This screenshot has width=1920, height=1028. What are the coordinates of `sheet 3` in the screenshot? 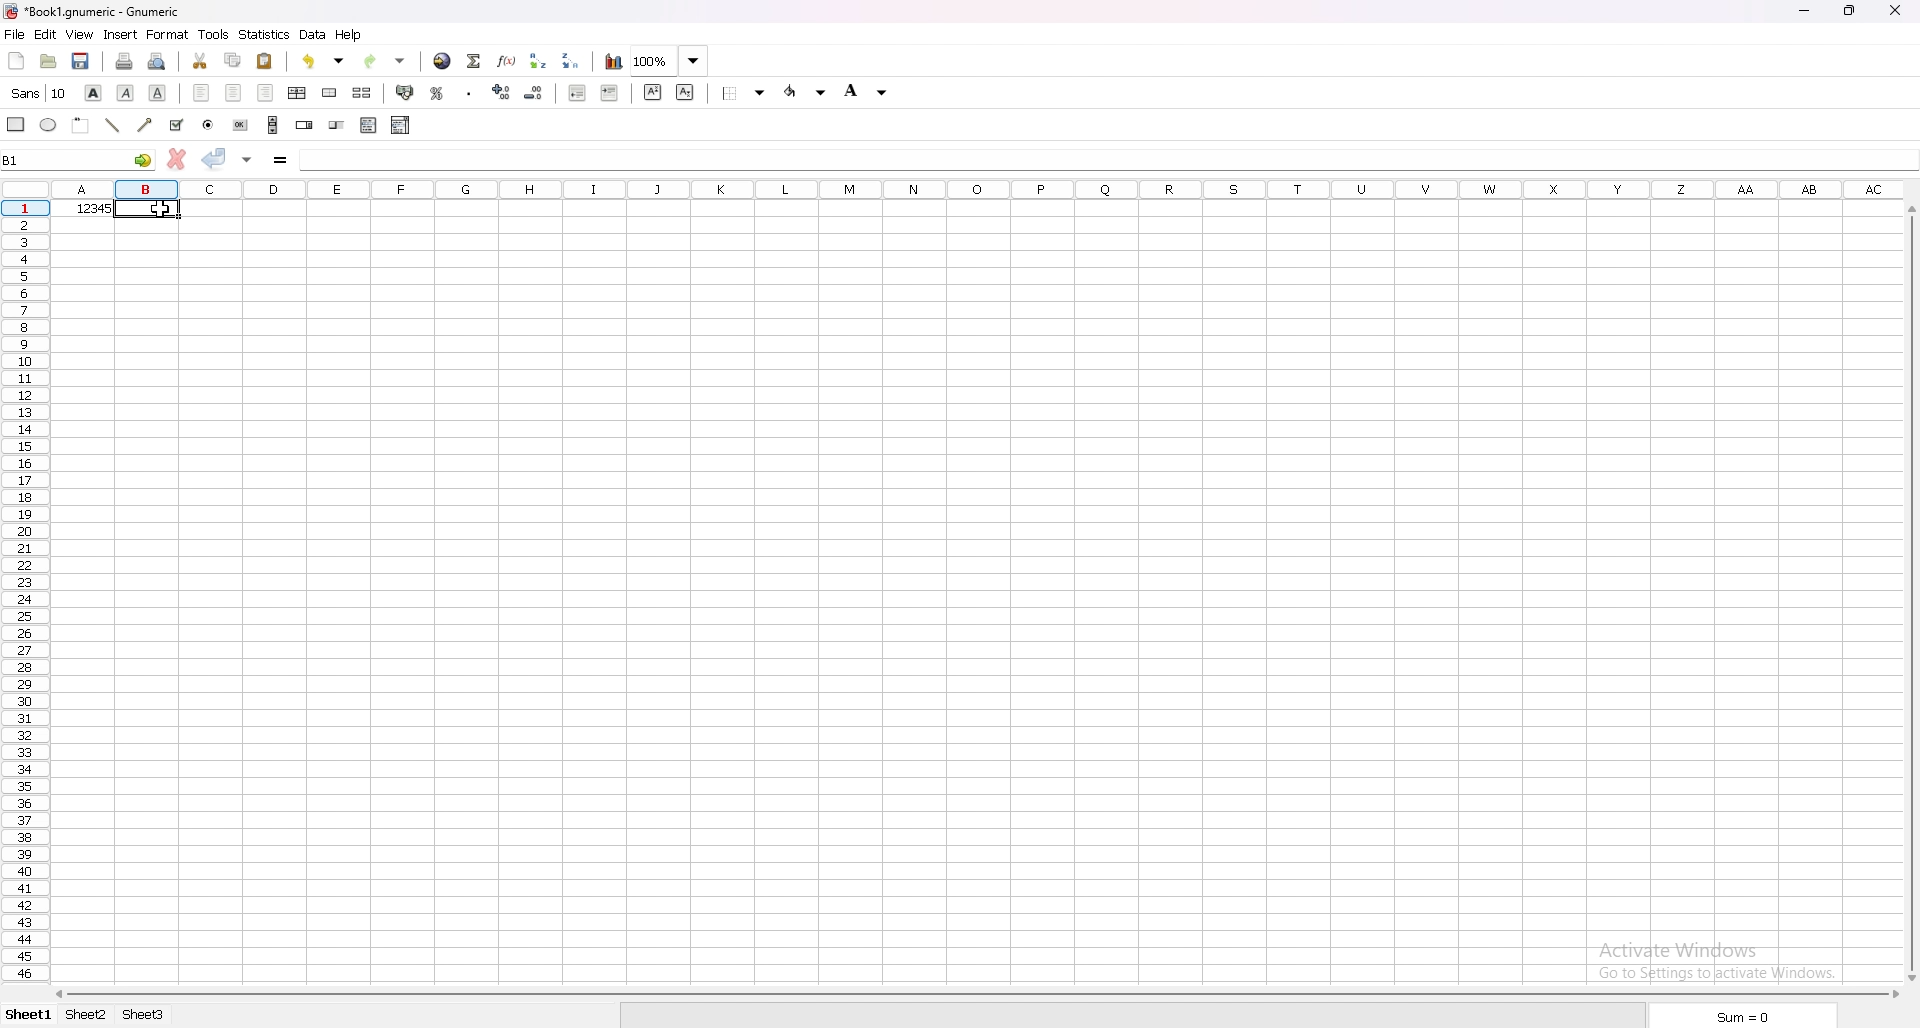 It's located at (144, 1015).